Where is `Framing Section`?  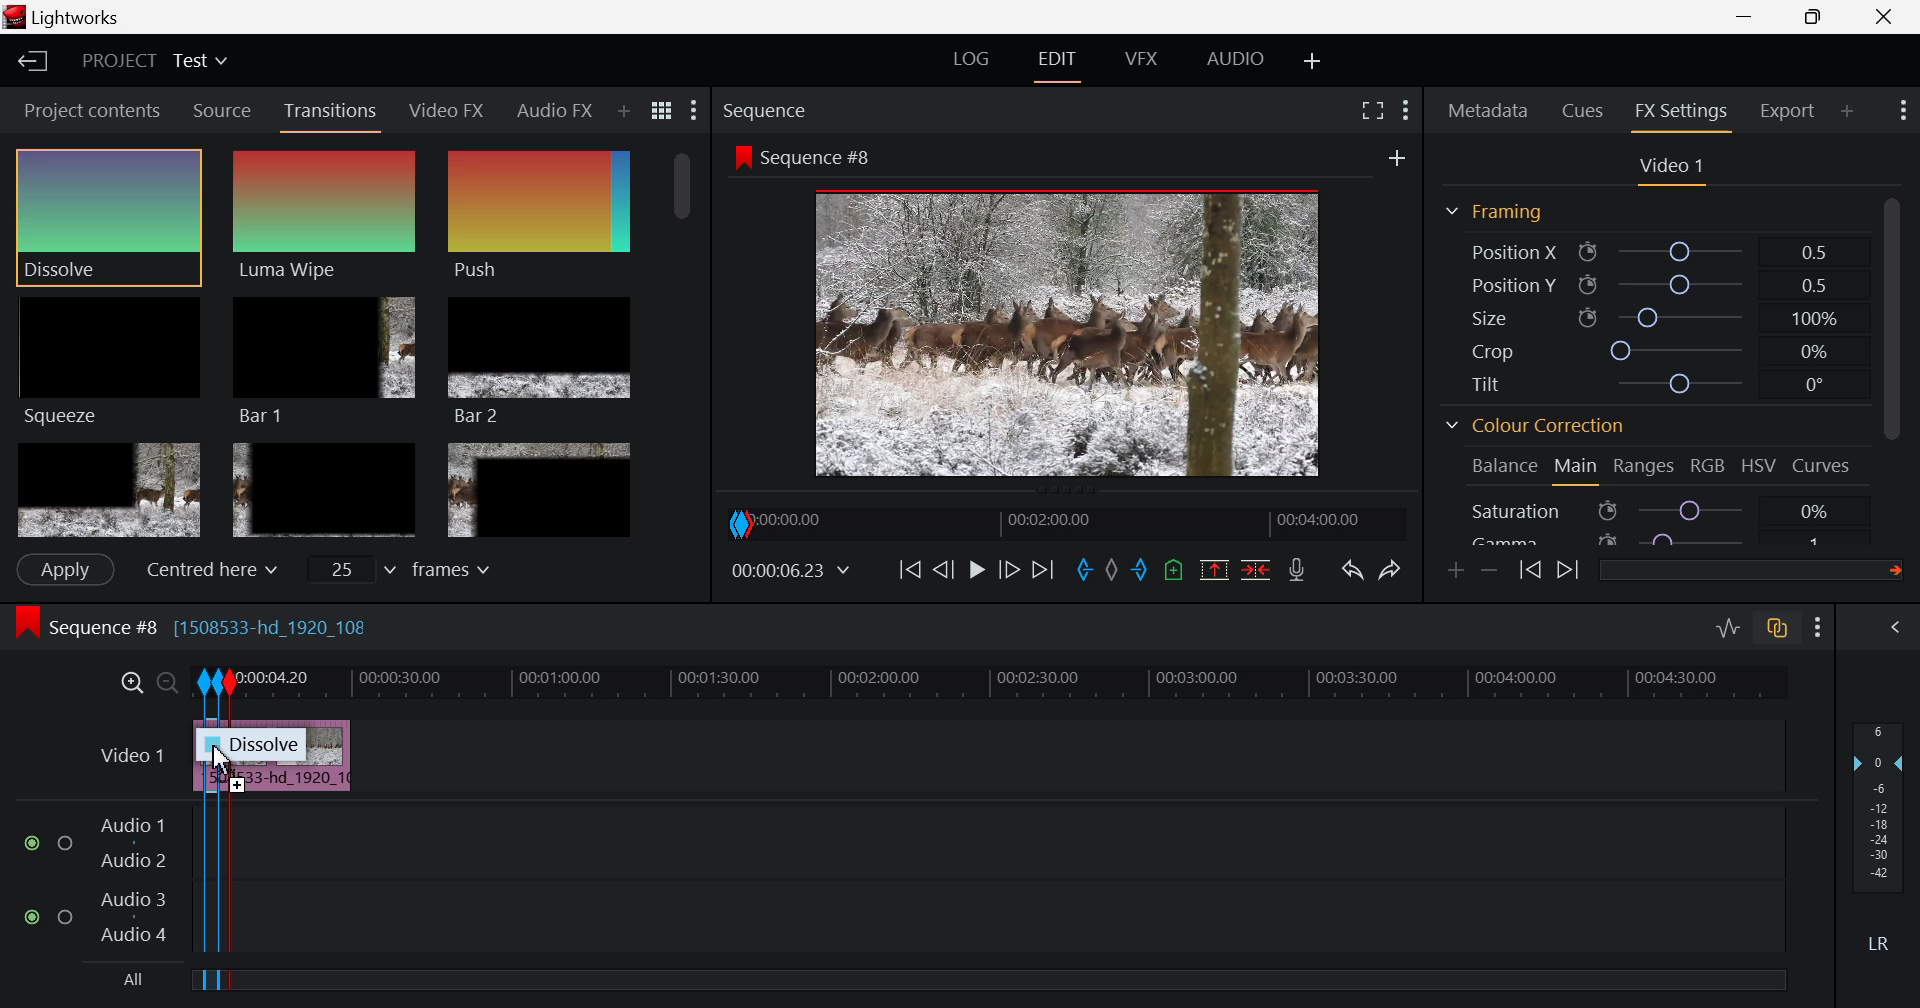
Framing Section is located at coordinates (1494, 213).